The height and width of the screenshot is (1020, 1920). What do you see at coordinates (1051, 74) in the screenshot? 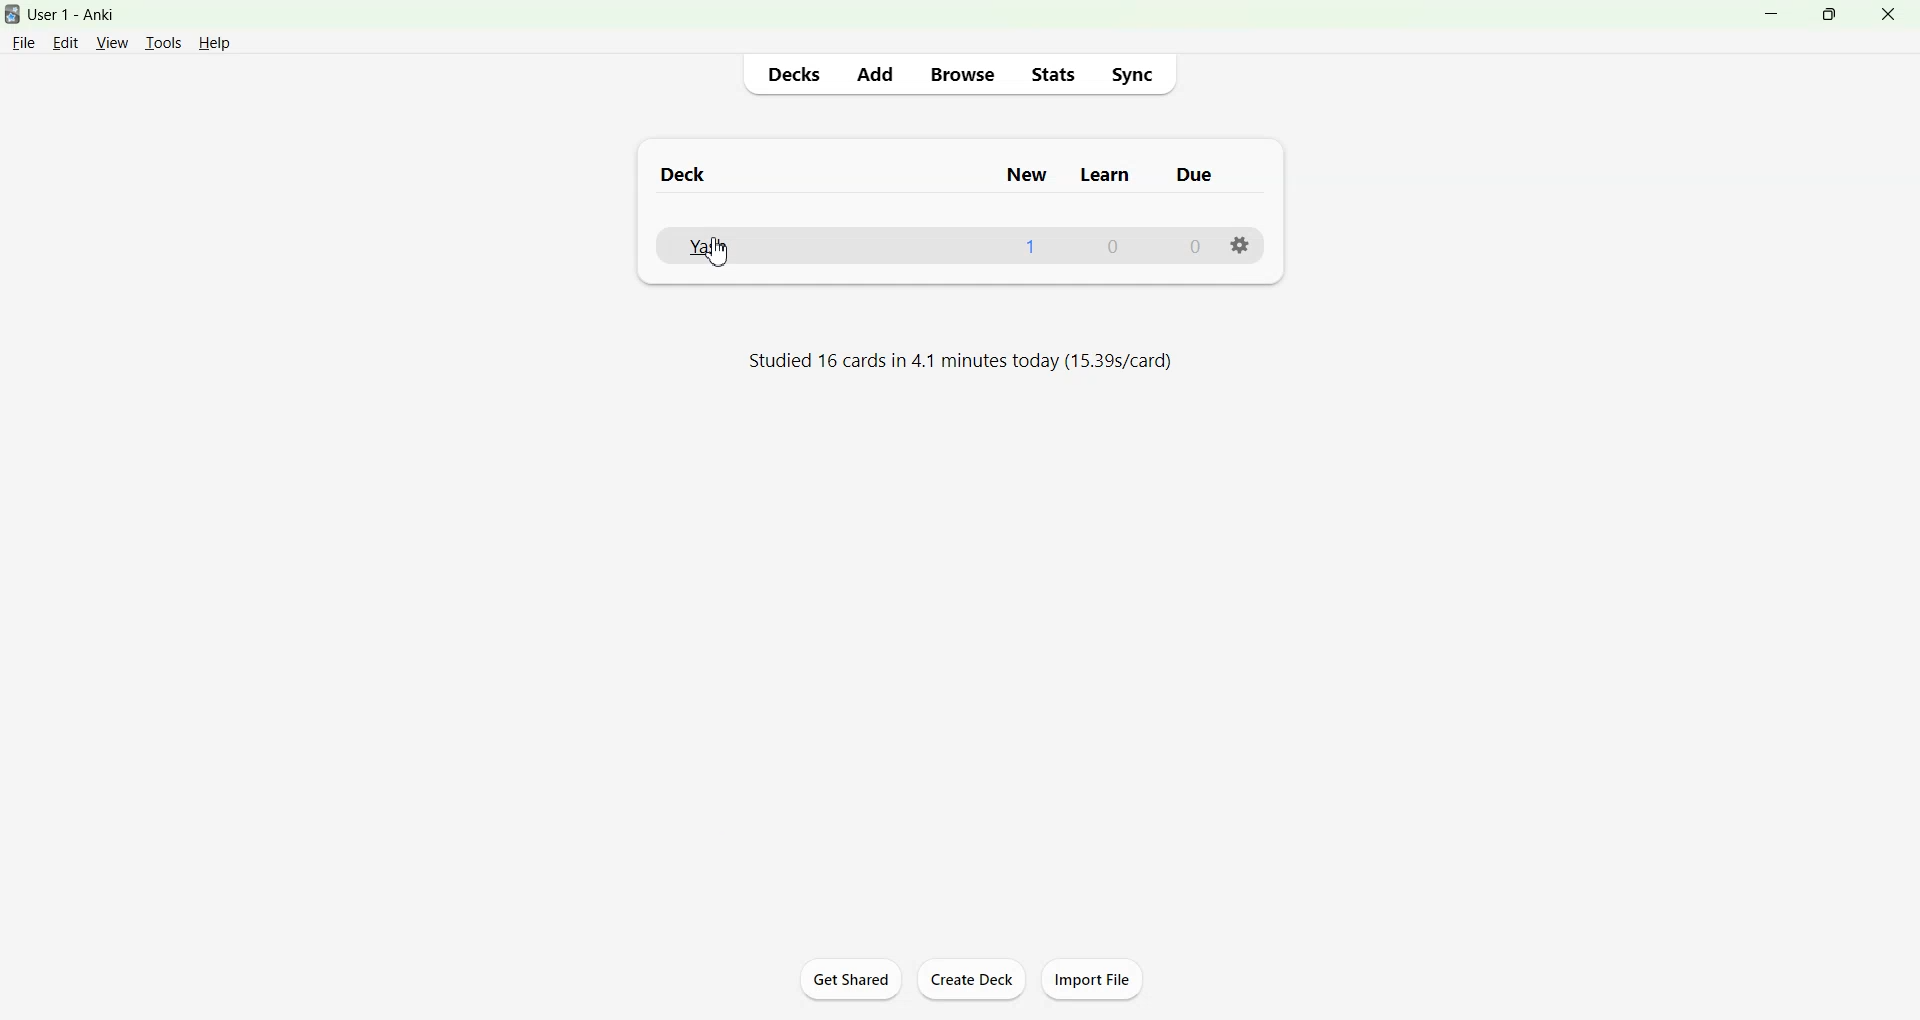
I see `Stats` at bounding box center [1051, 74].